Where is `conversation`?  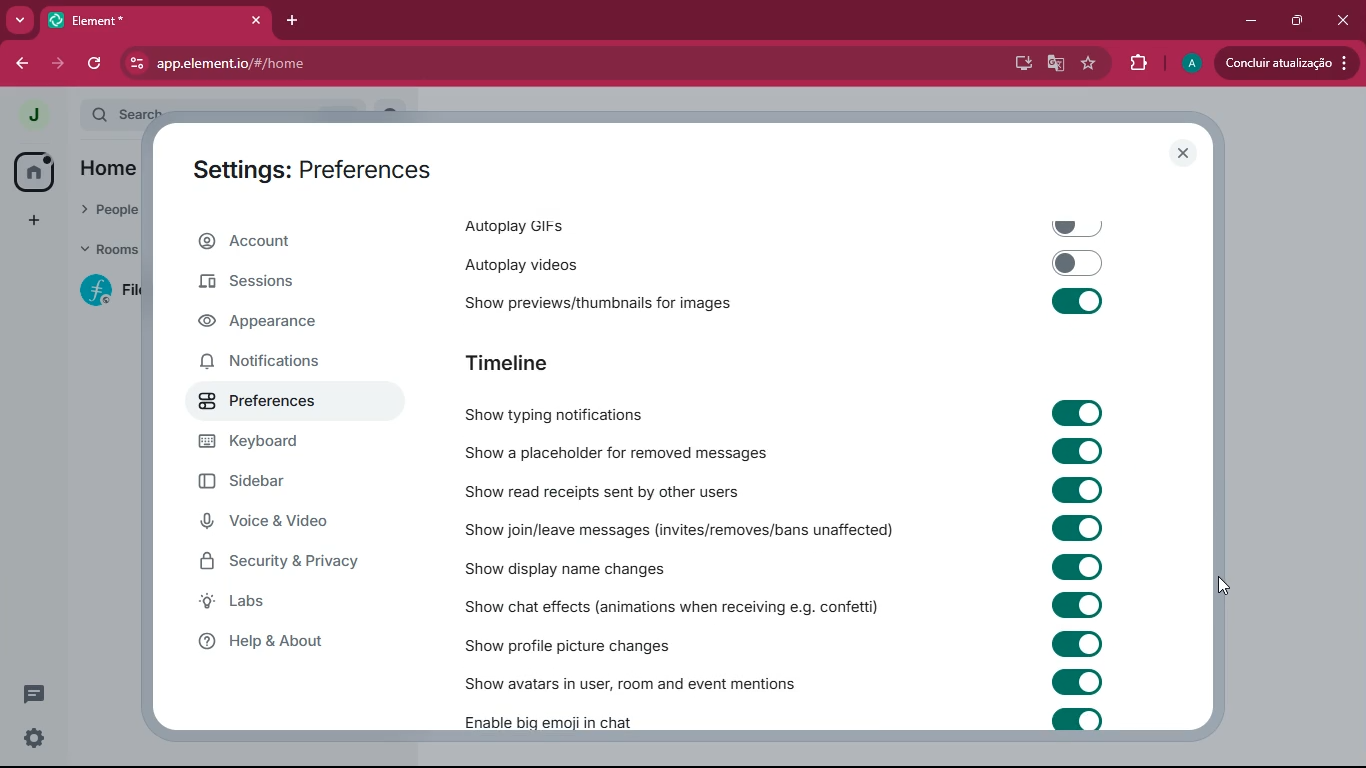 conversation is located at coordinates (33, 697).